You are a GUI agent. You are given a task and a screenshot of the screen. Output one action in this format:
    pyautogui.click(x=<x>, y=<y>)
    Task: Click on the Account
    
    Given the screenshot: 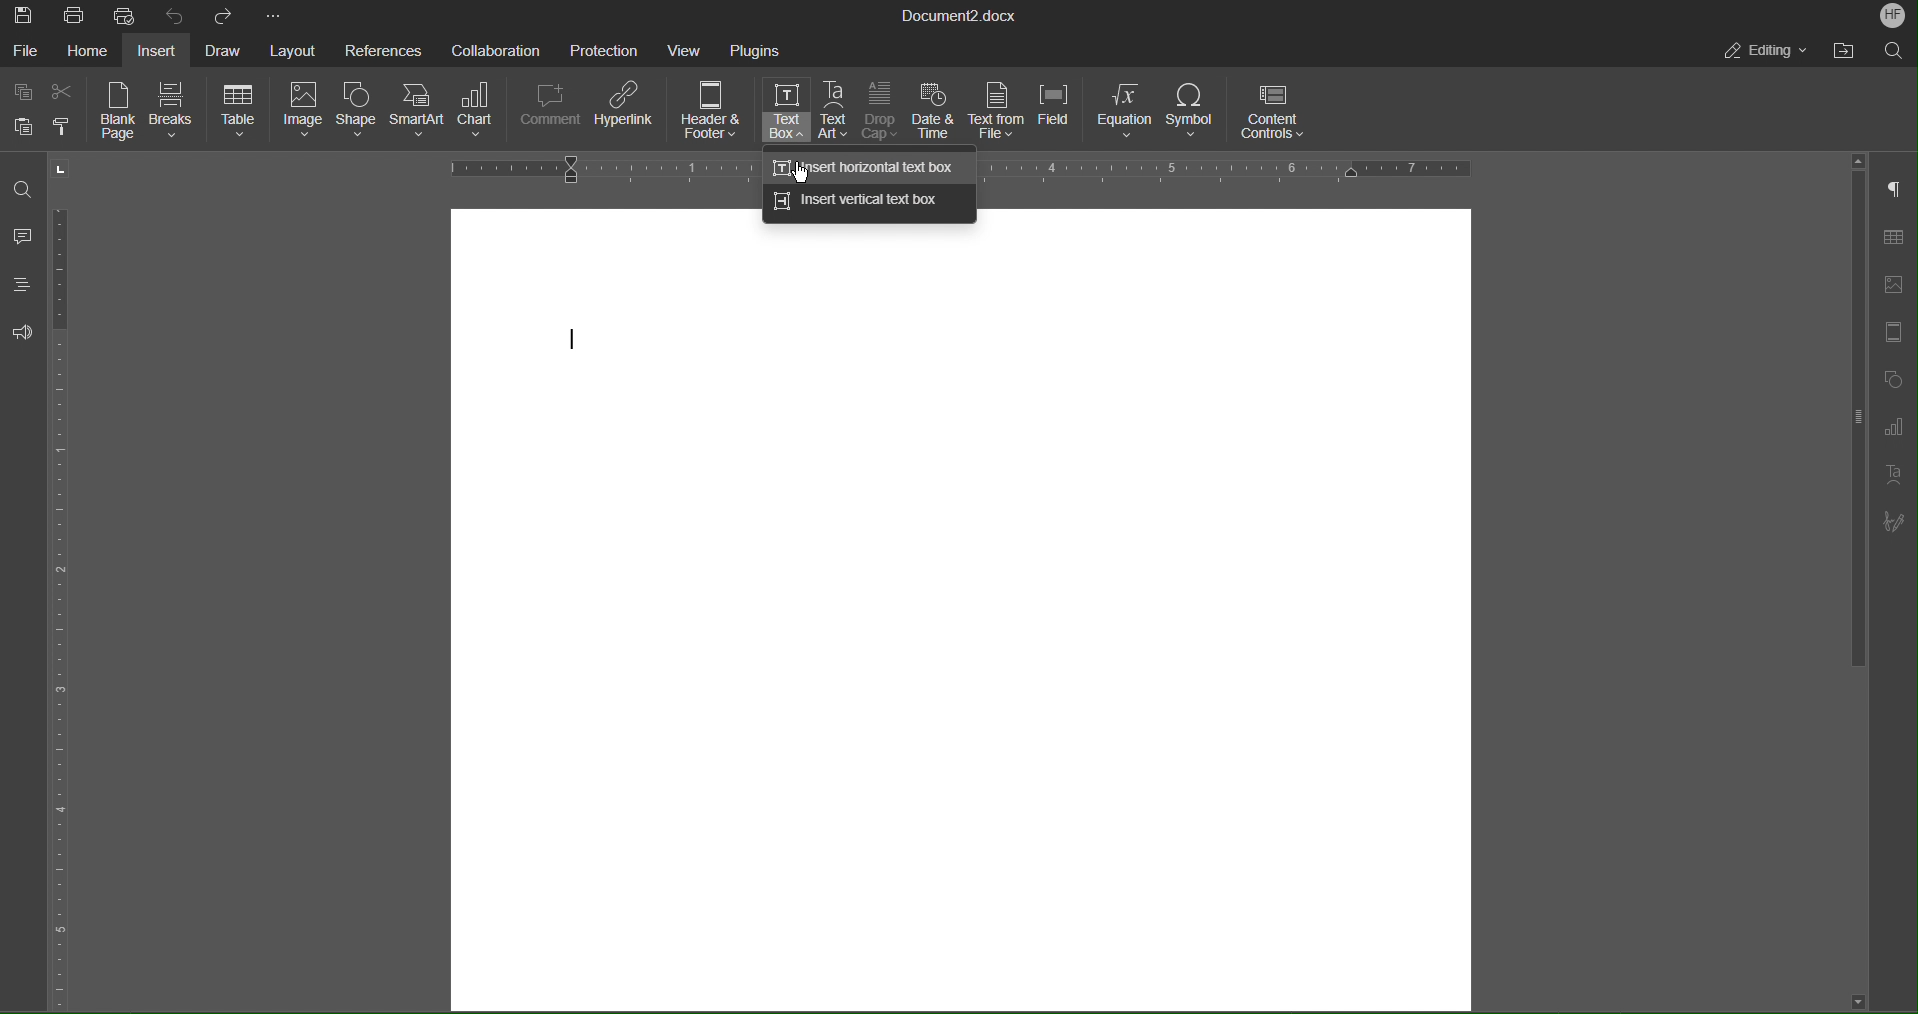 What is the action you would take?
    pyautogui.click(x=1893, y=17)
    